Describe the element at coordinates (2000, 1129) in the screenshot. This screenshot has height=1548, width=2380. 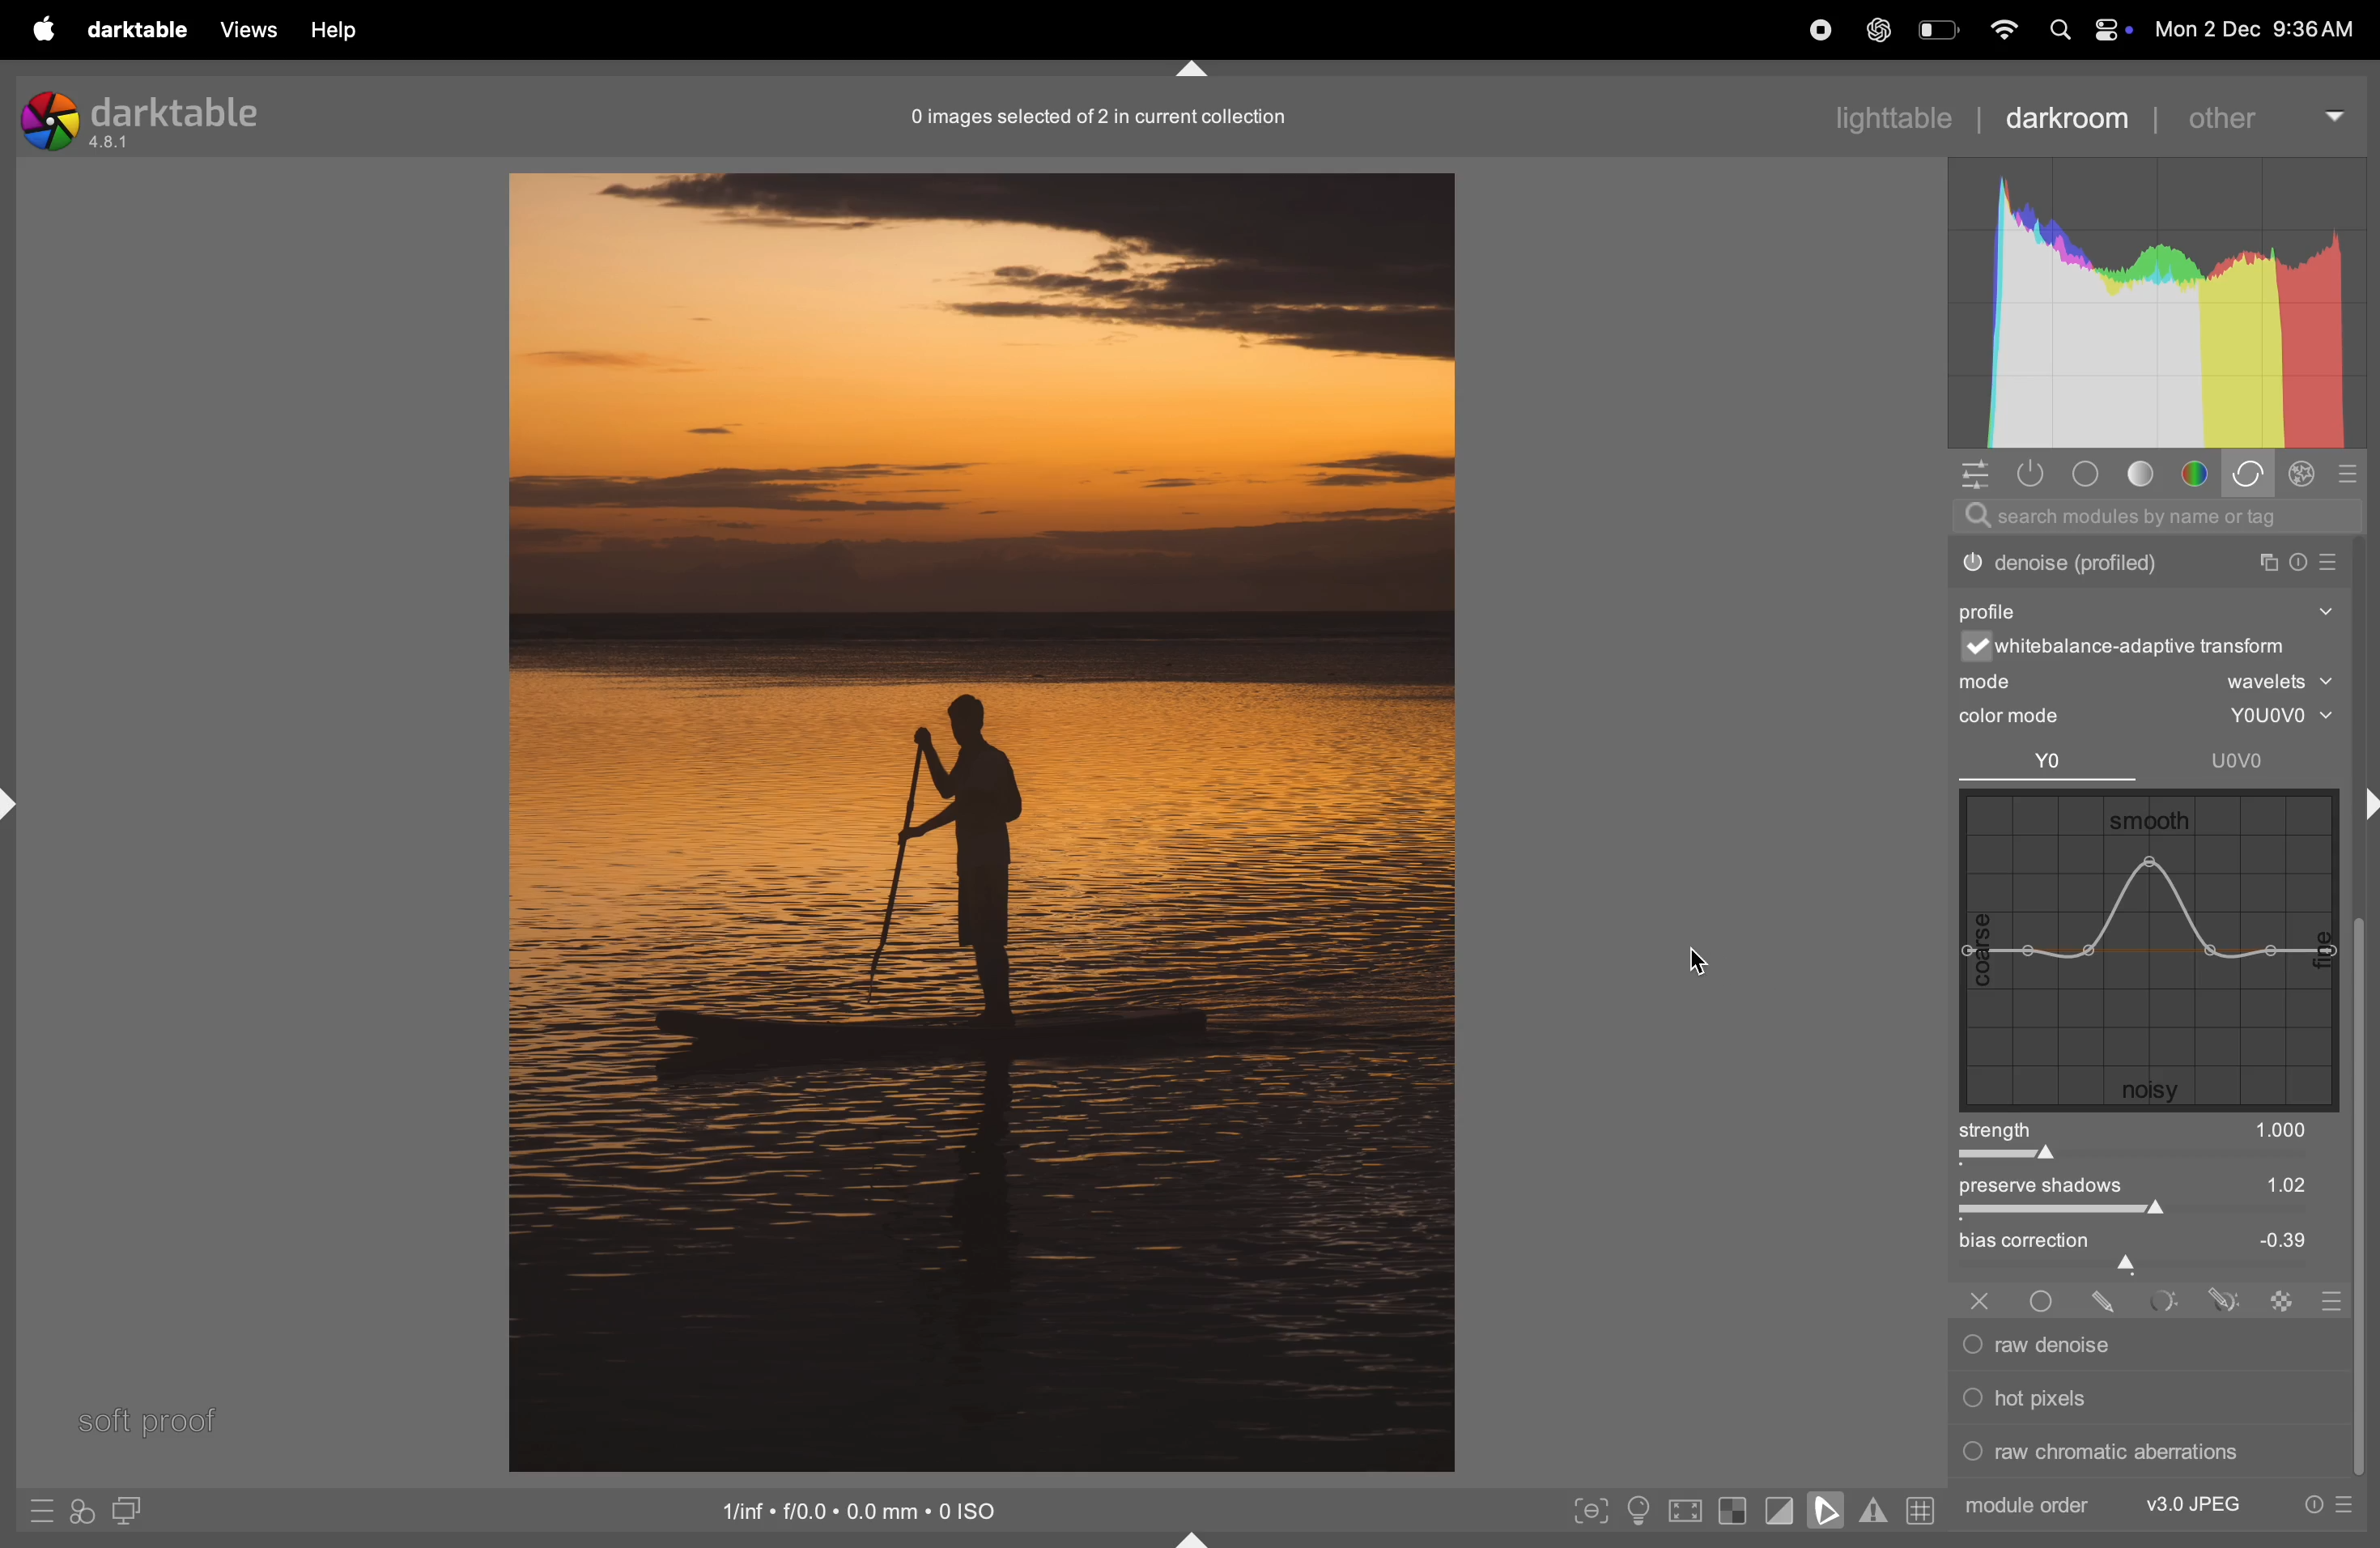
I see `strength` at that location.